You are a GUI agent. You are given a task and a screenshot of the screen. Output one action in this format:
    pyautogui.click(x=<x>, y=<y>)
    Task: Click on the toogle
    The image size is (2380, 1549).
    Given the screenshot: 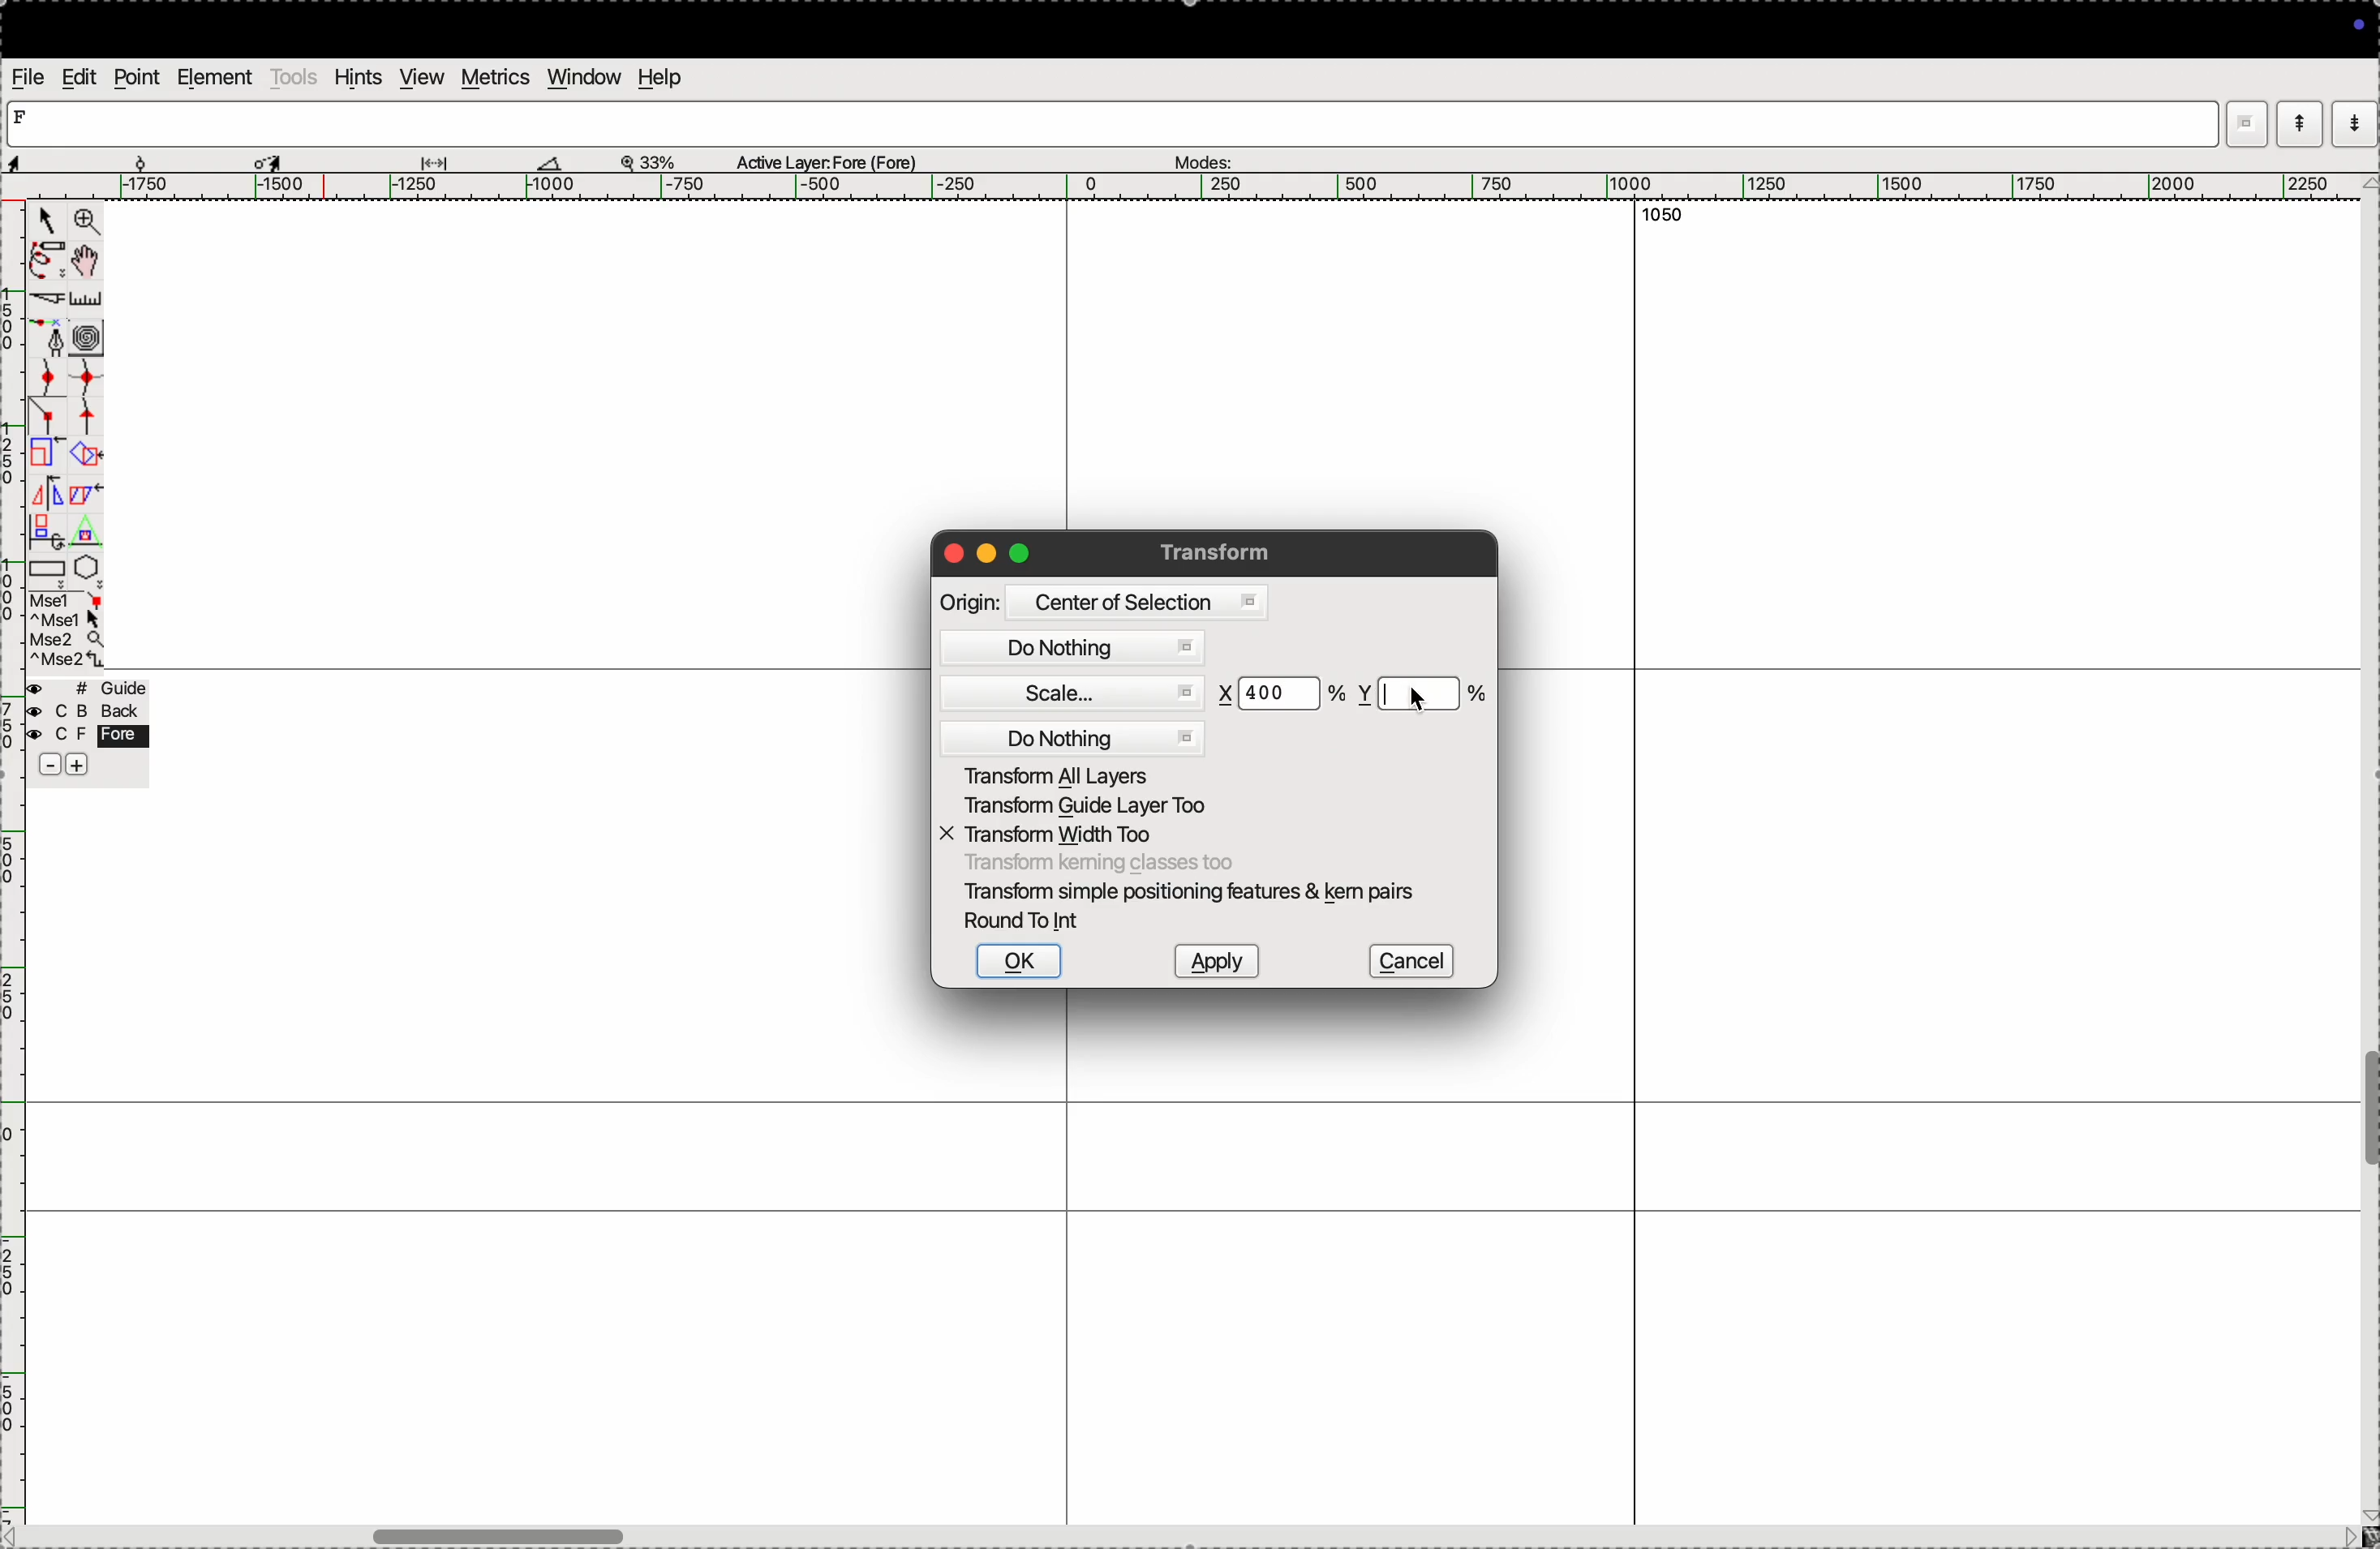 What is the action you would take?
    pyautogui.click(x=540, y=1532)
    